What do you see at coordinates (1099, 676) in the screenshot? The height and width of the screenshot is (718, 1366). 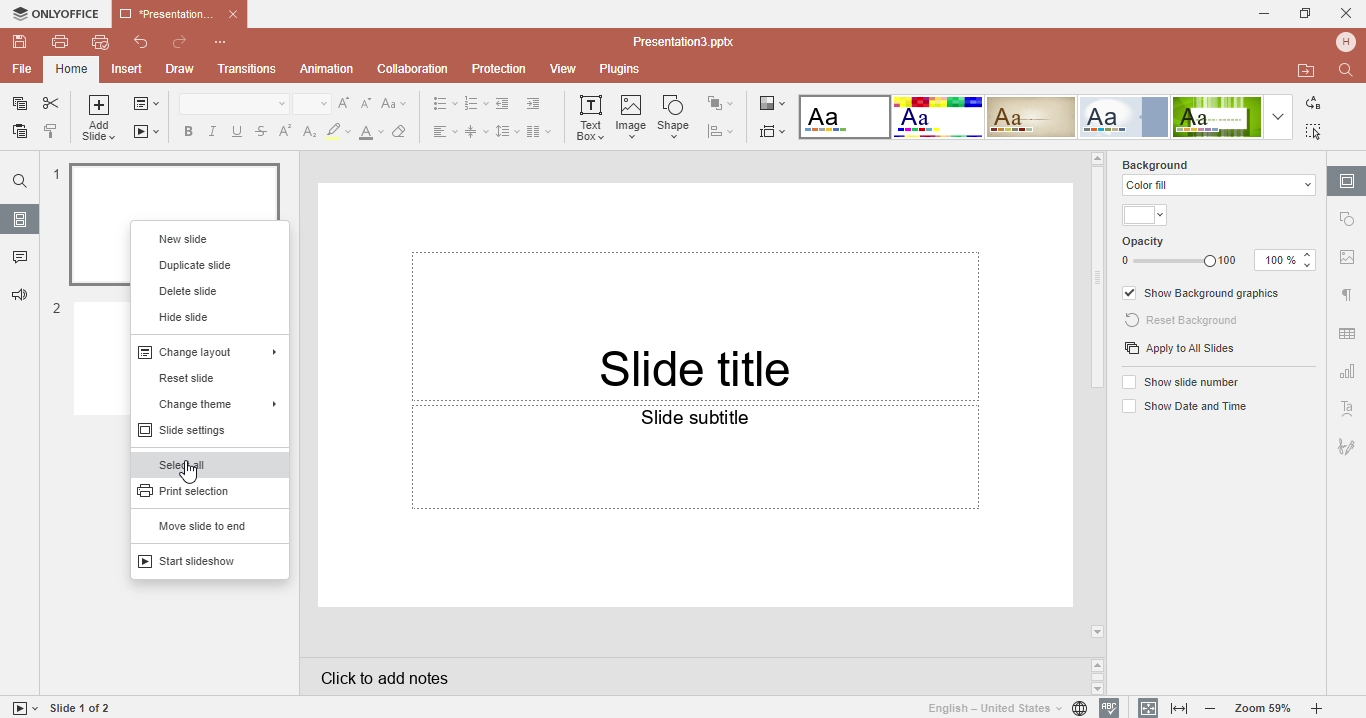 I see `Scroll buttons` at bounding box center [1099, 676].